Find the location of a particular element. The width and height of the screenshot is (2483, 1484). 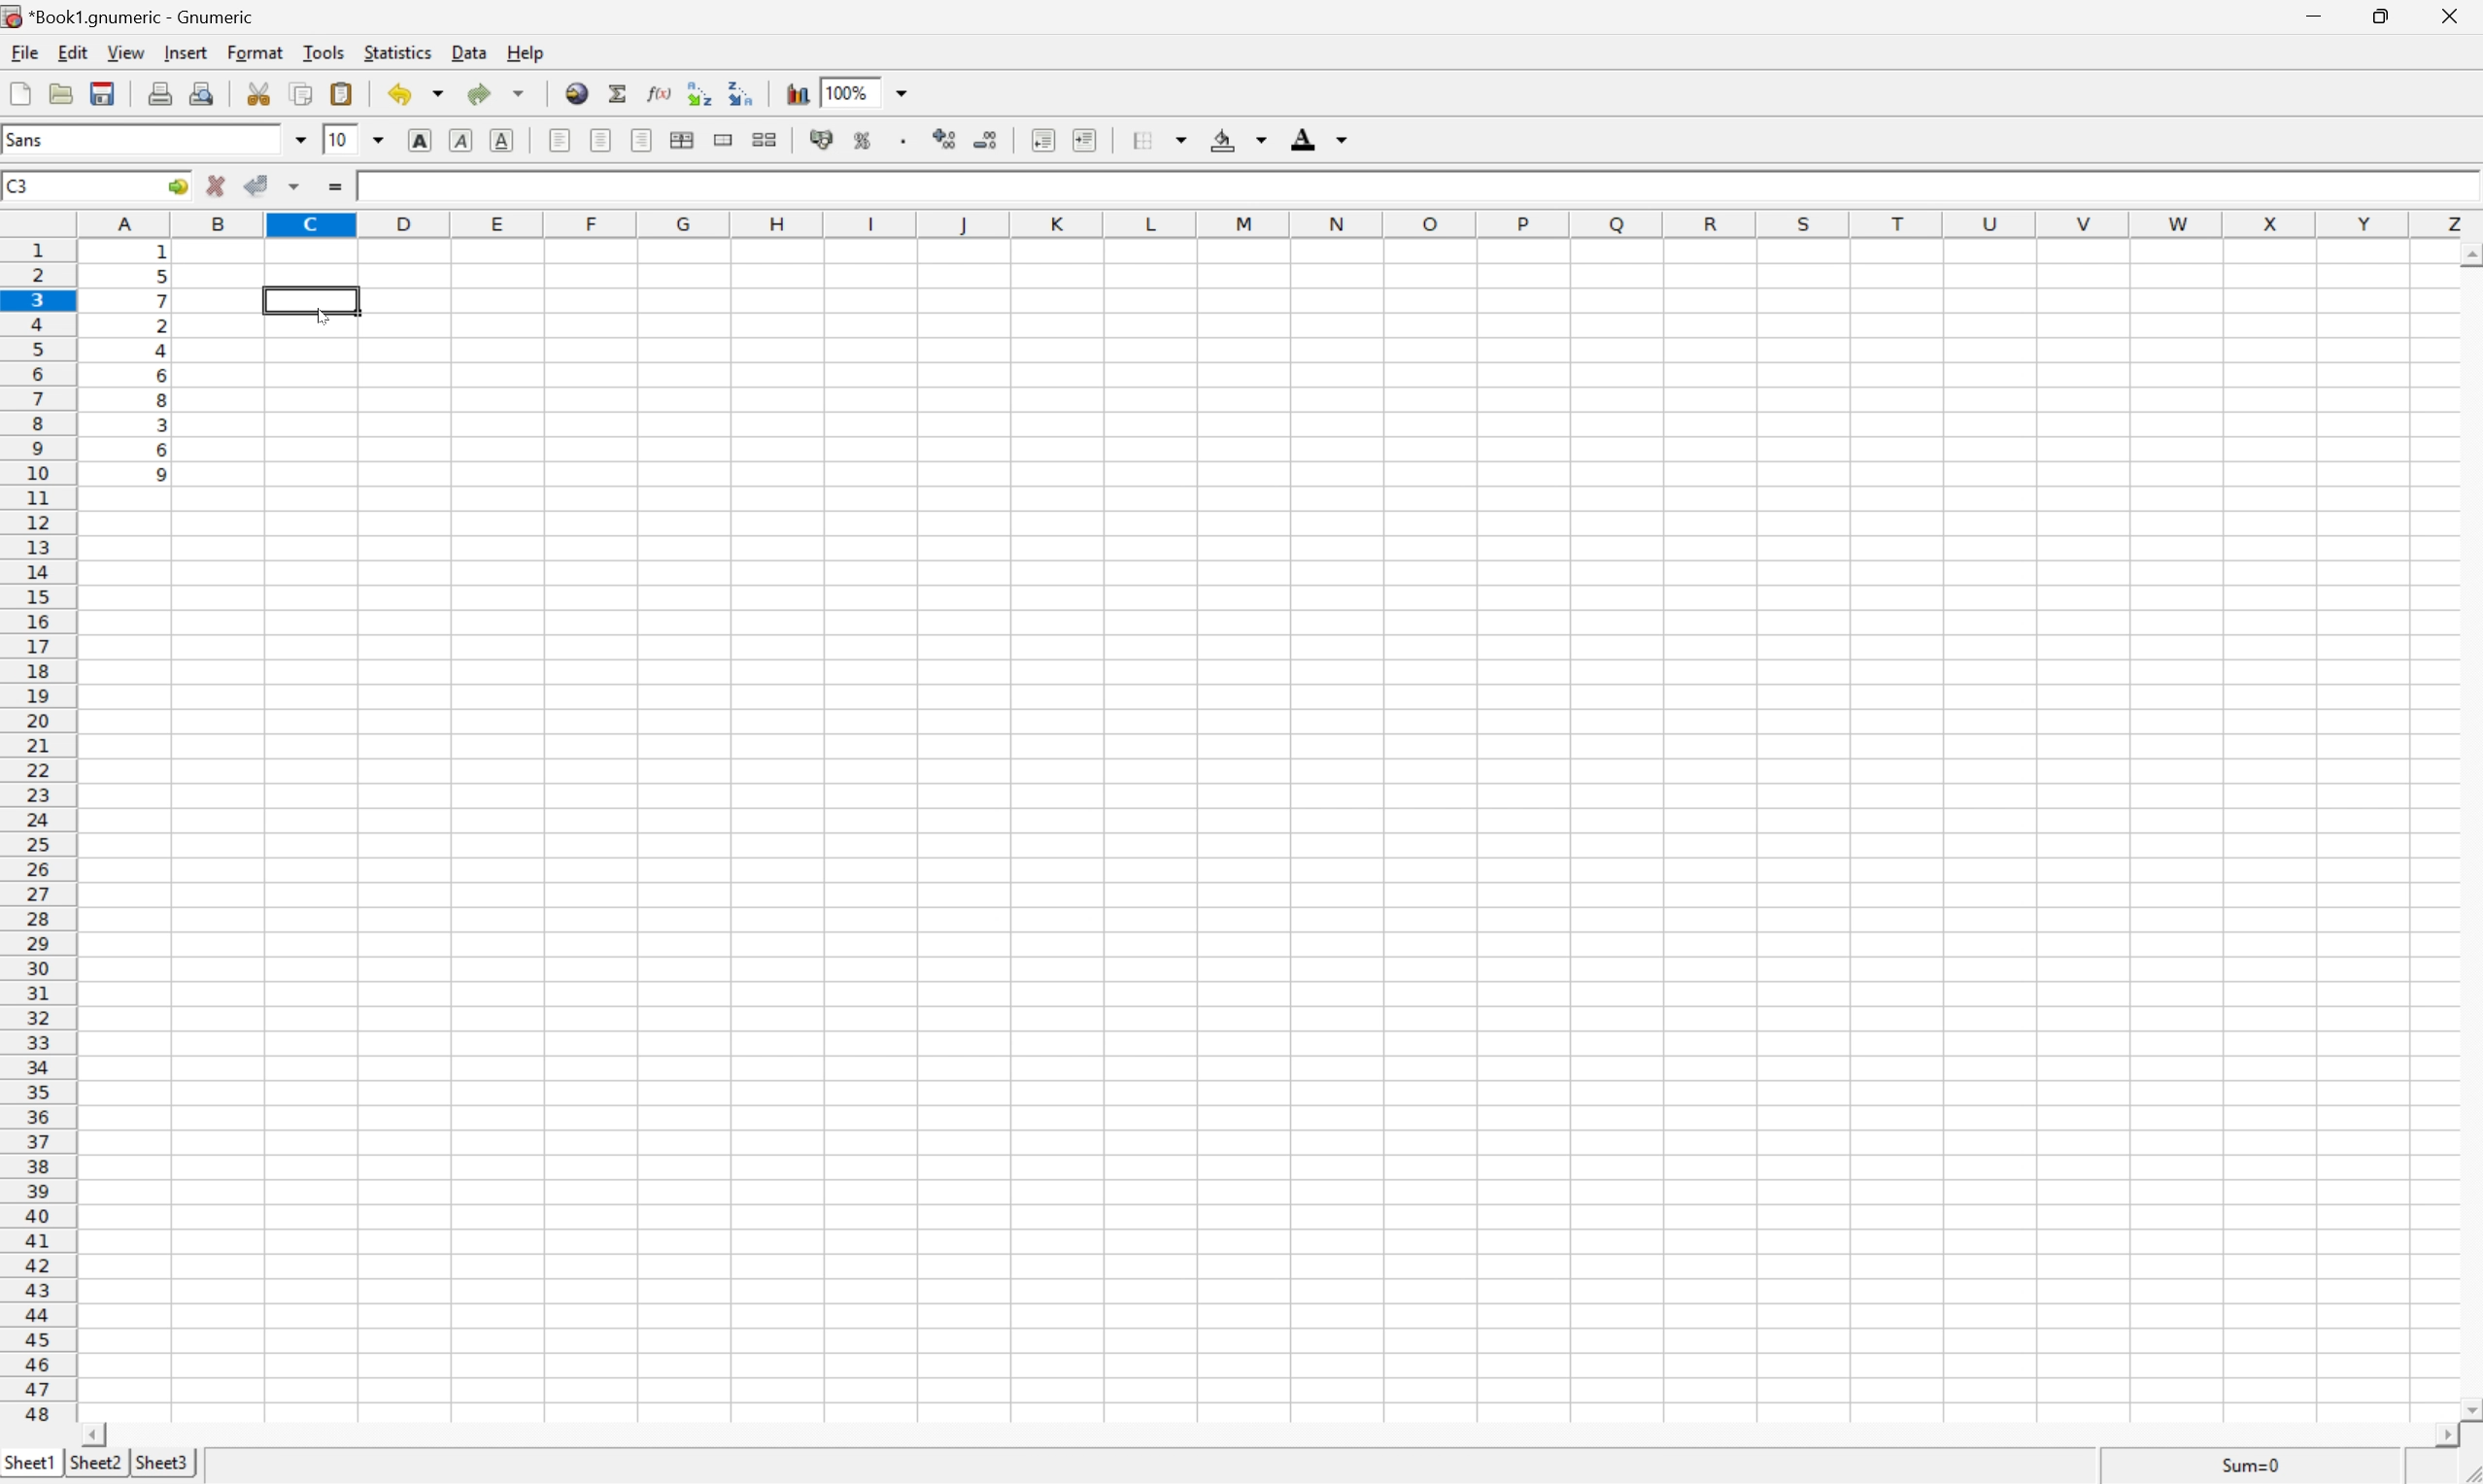

cursor is located at coordinates (326, 316).